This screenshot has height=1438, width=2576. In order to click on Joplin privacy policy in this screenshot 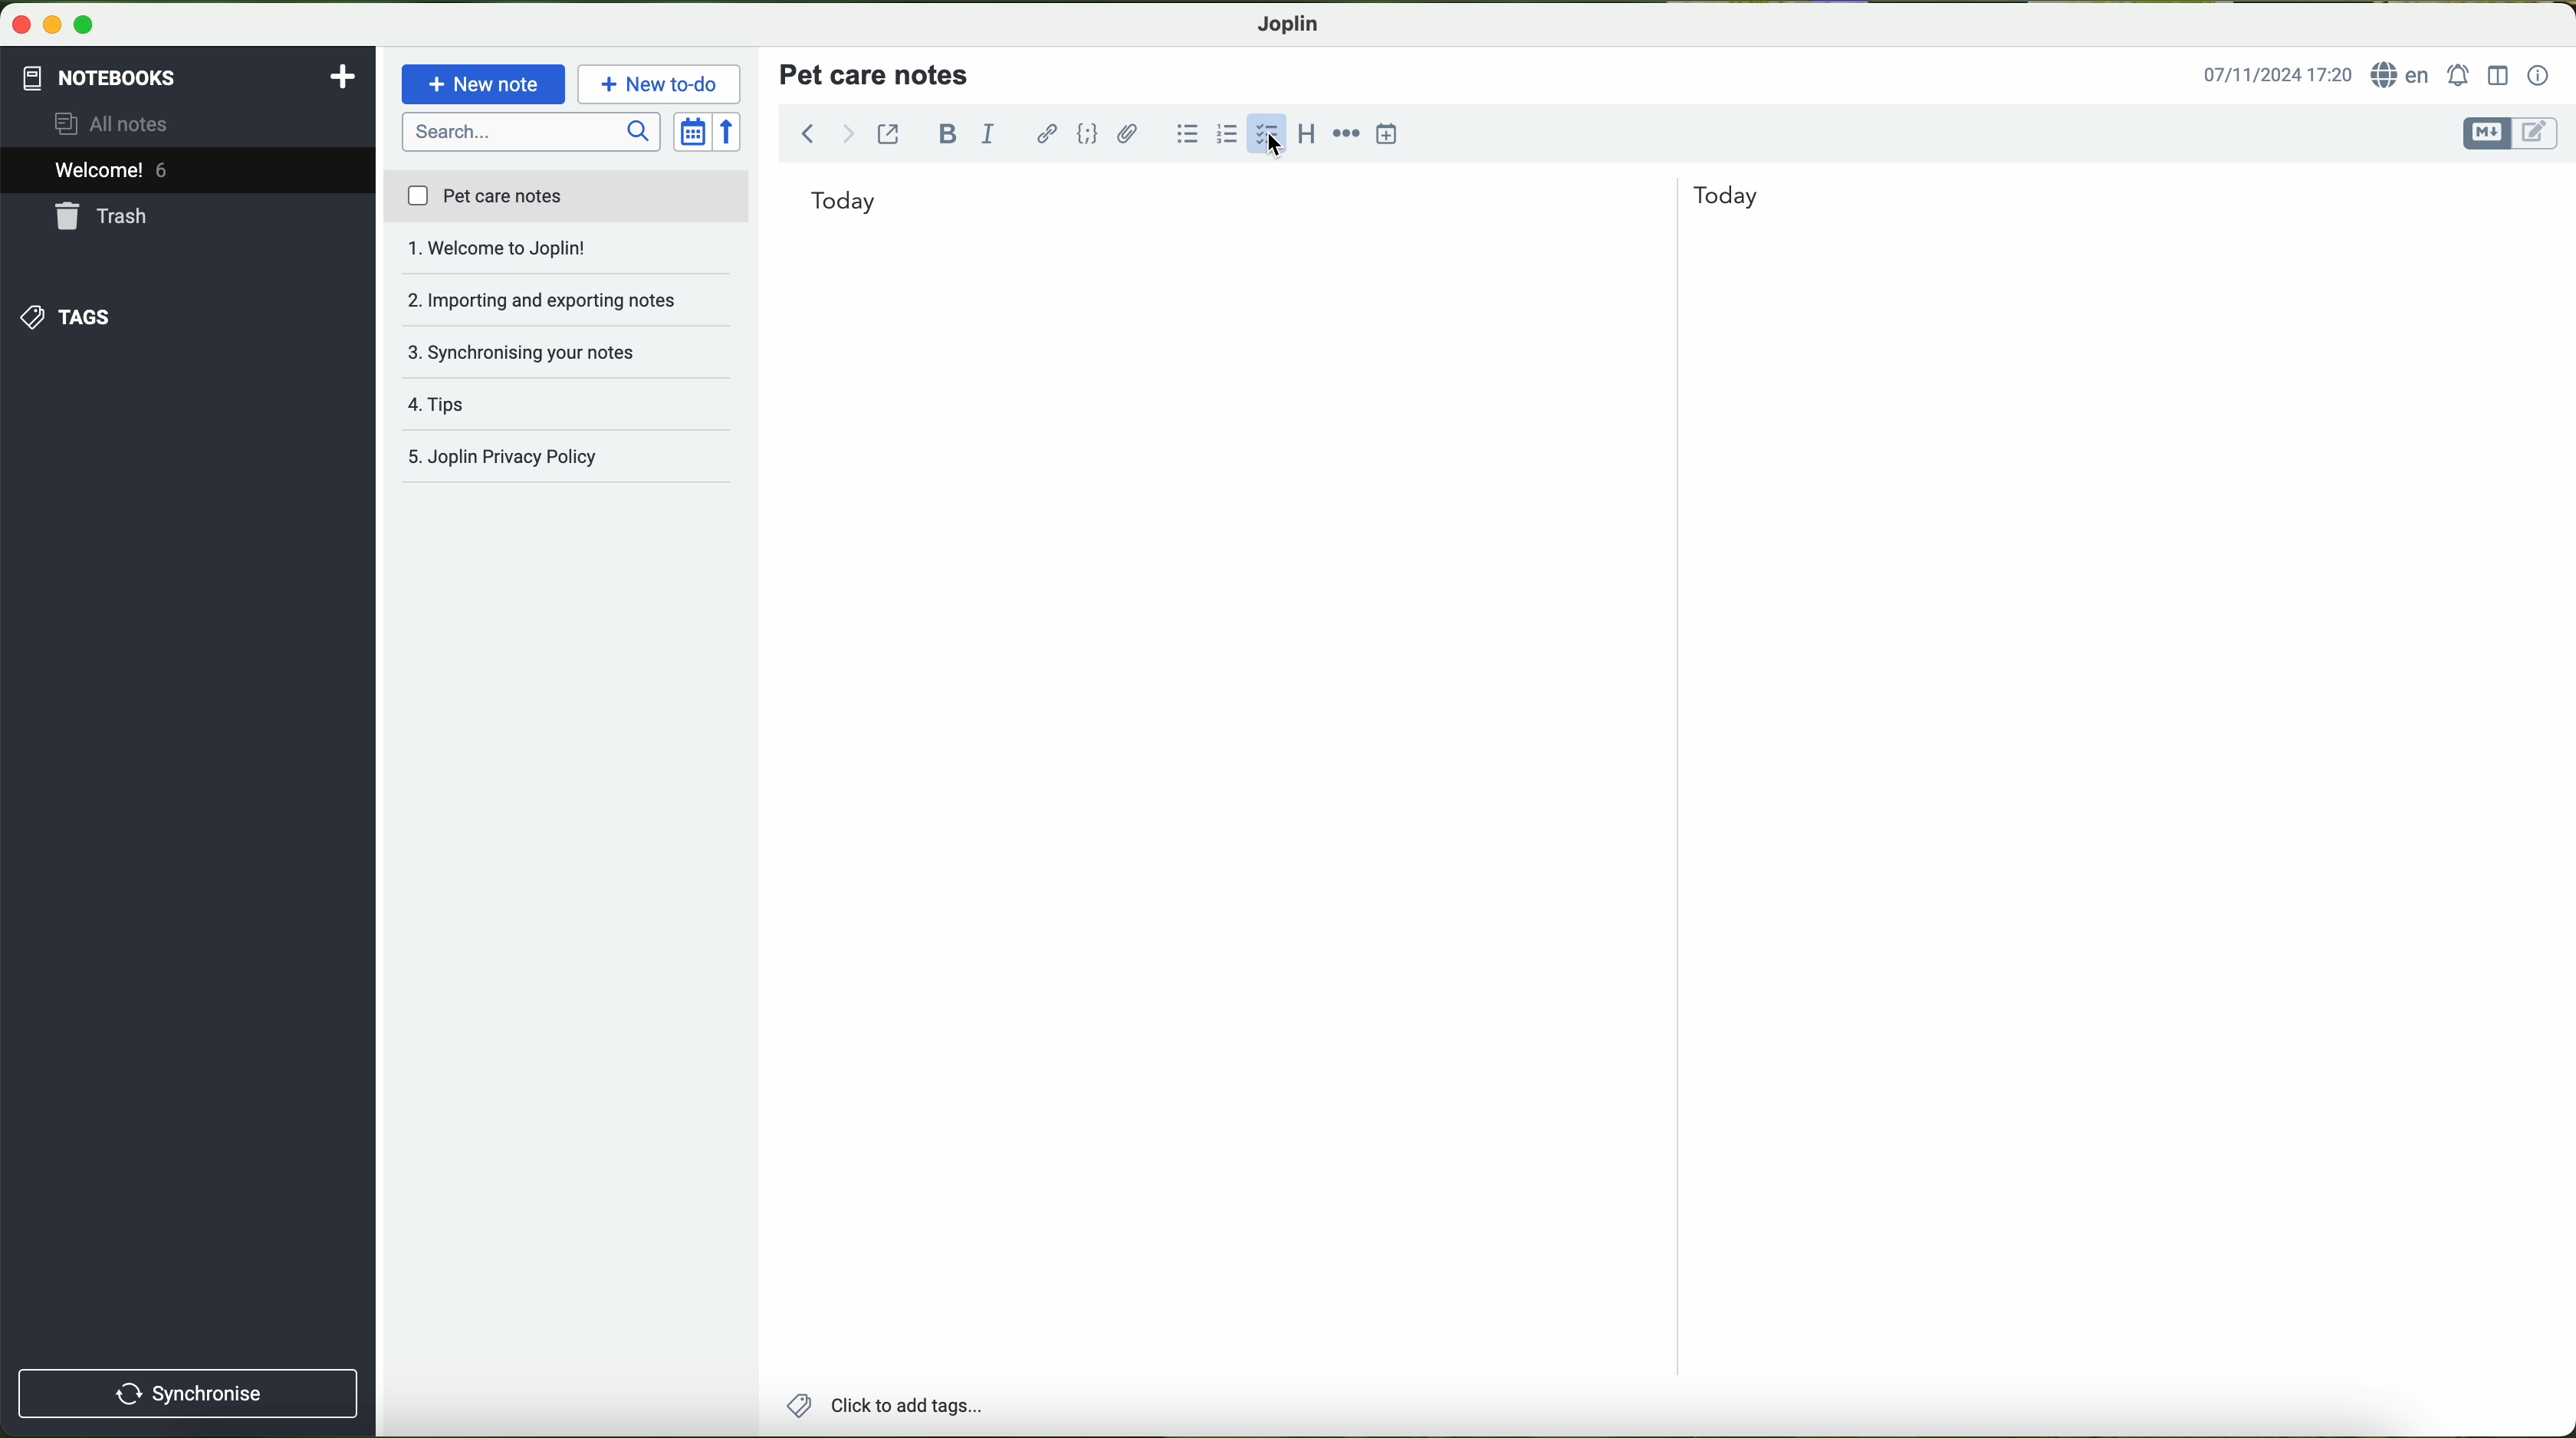, I will do `click(568, 405)`.